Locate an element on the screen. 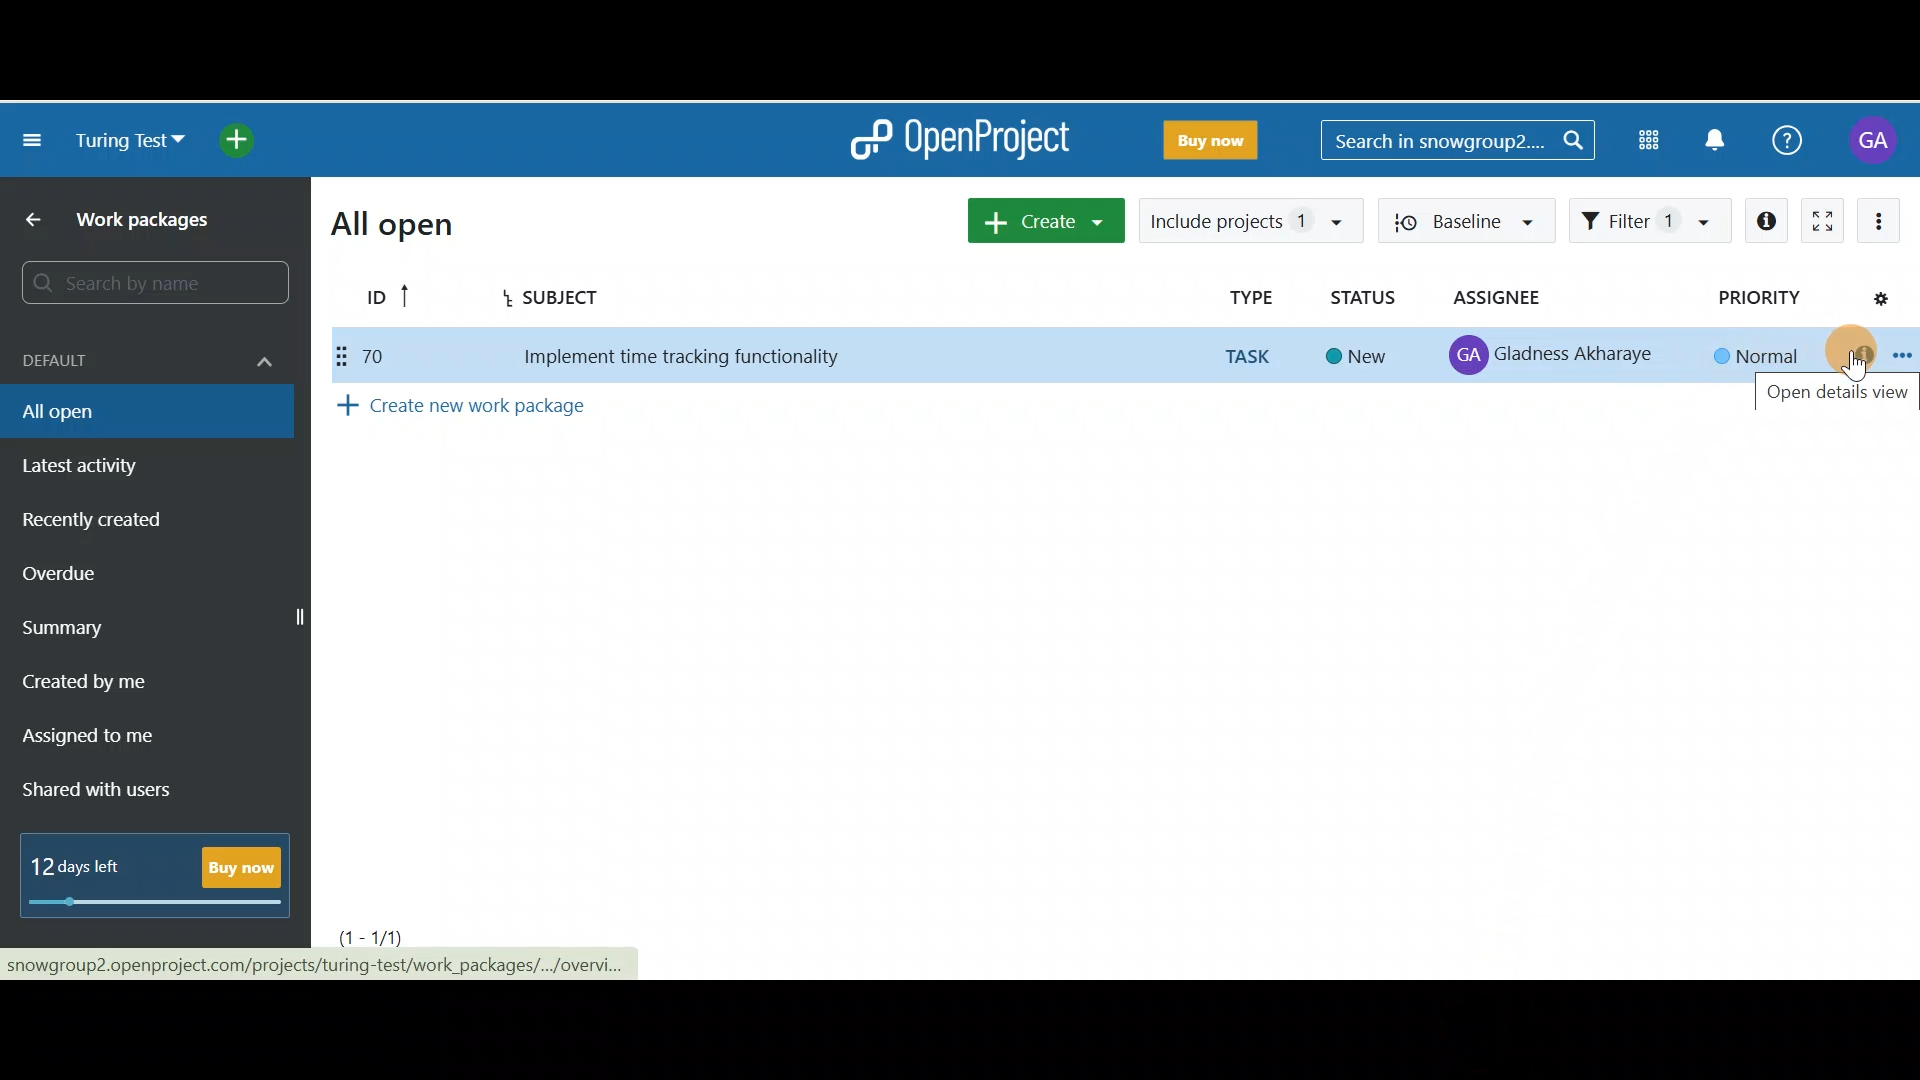 The width and height of the screenshot is (1920, 1080). Summary is located at coordinates (160, 632).